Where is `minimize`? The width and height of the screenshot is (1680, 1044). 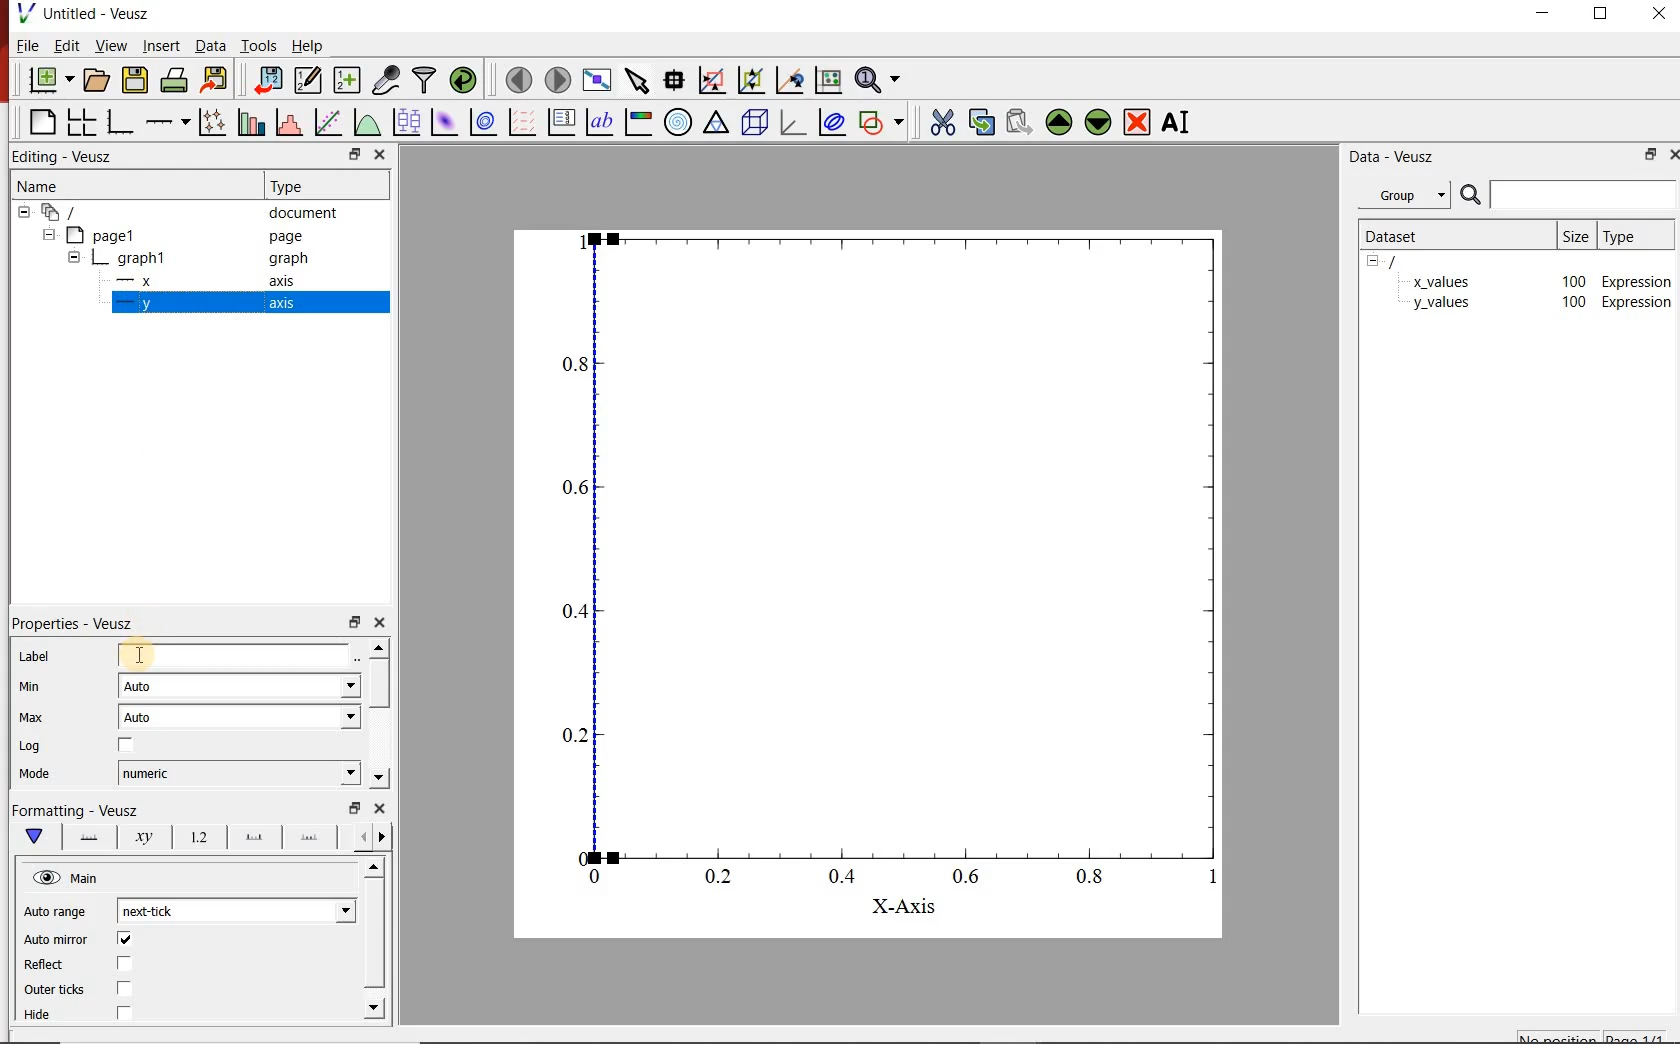
minimize is located at coordinates (1542, 16).